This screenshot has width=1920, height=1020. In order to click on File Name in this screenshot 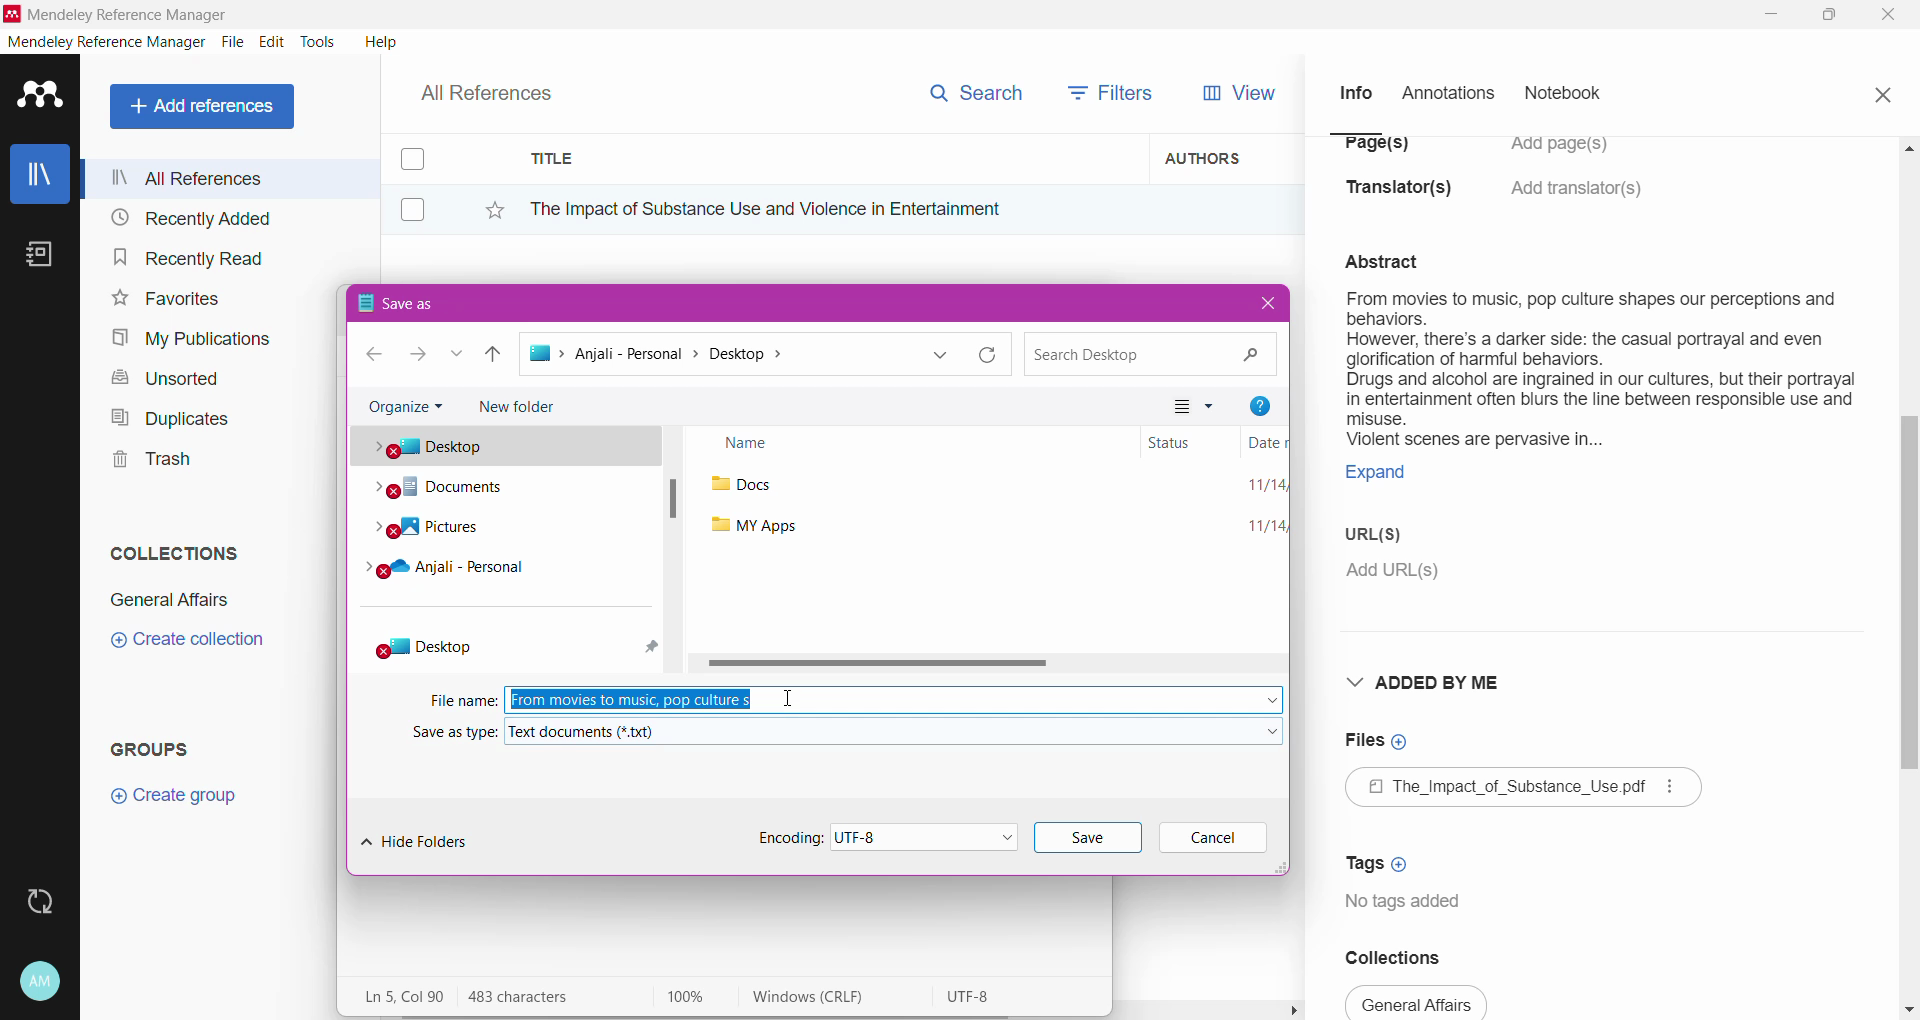, I will do `click(464, 699)`.